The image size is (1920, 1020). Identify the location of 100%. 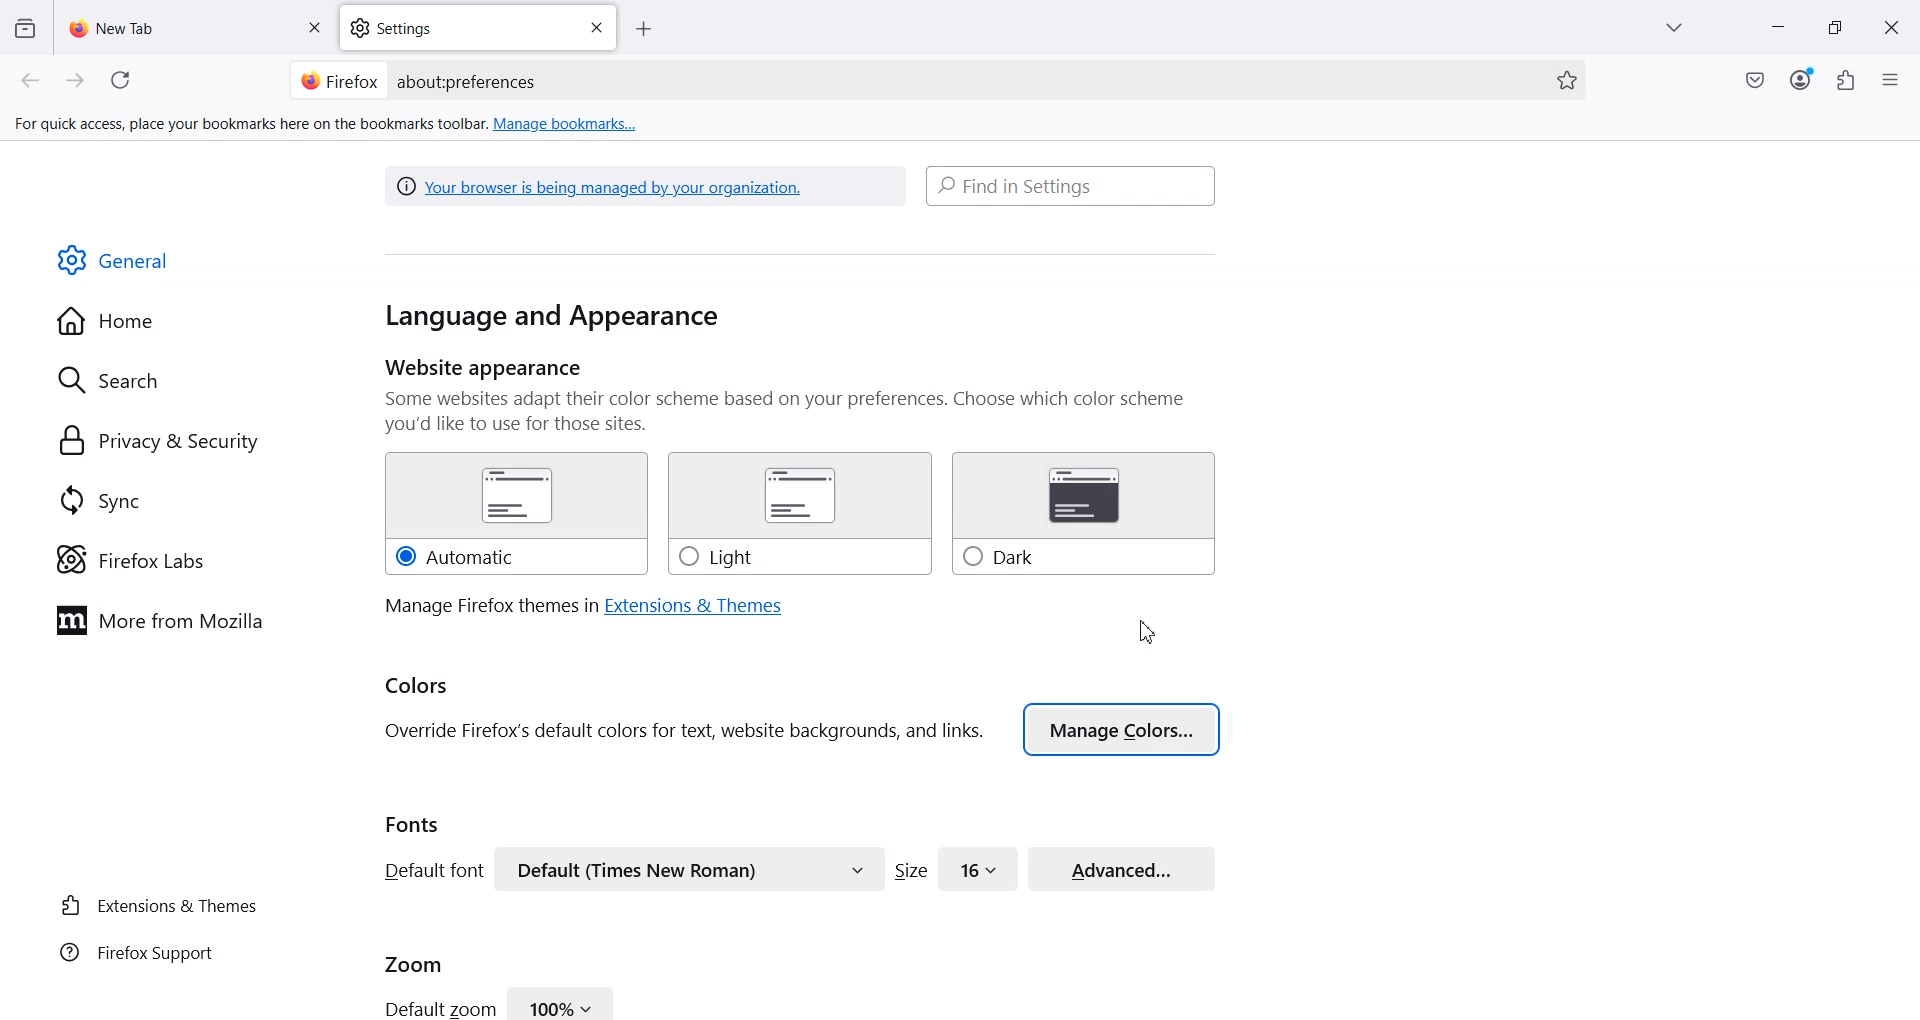
(562, 1002).